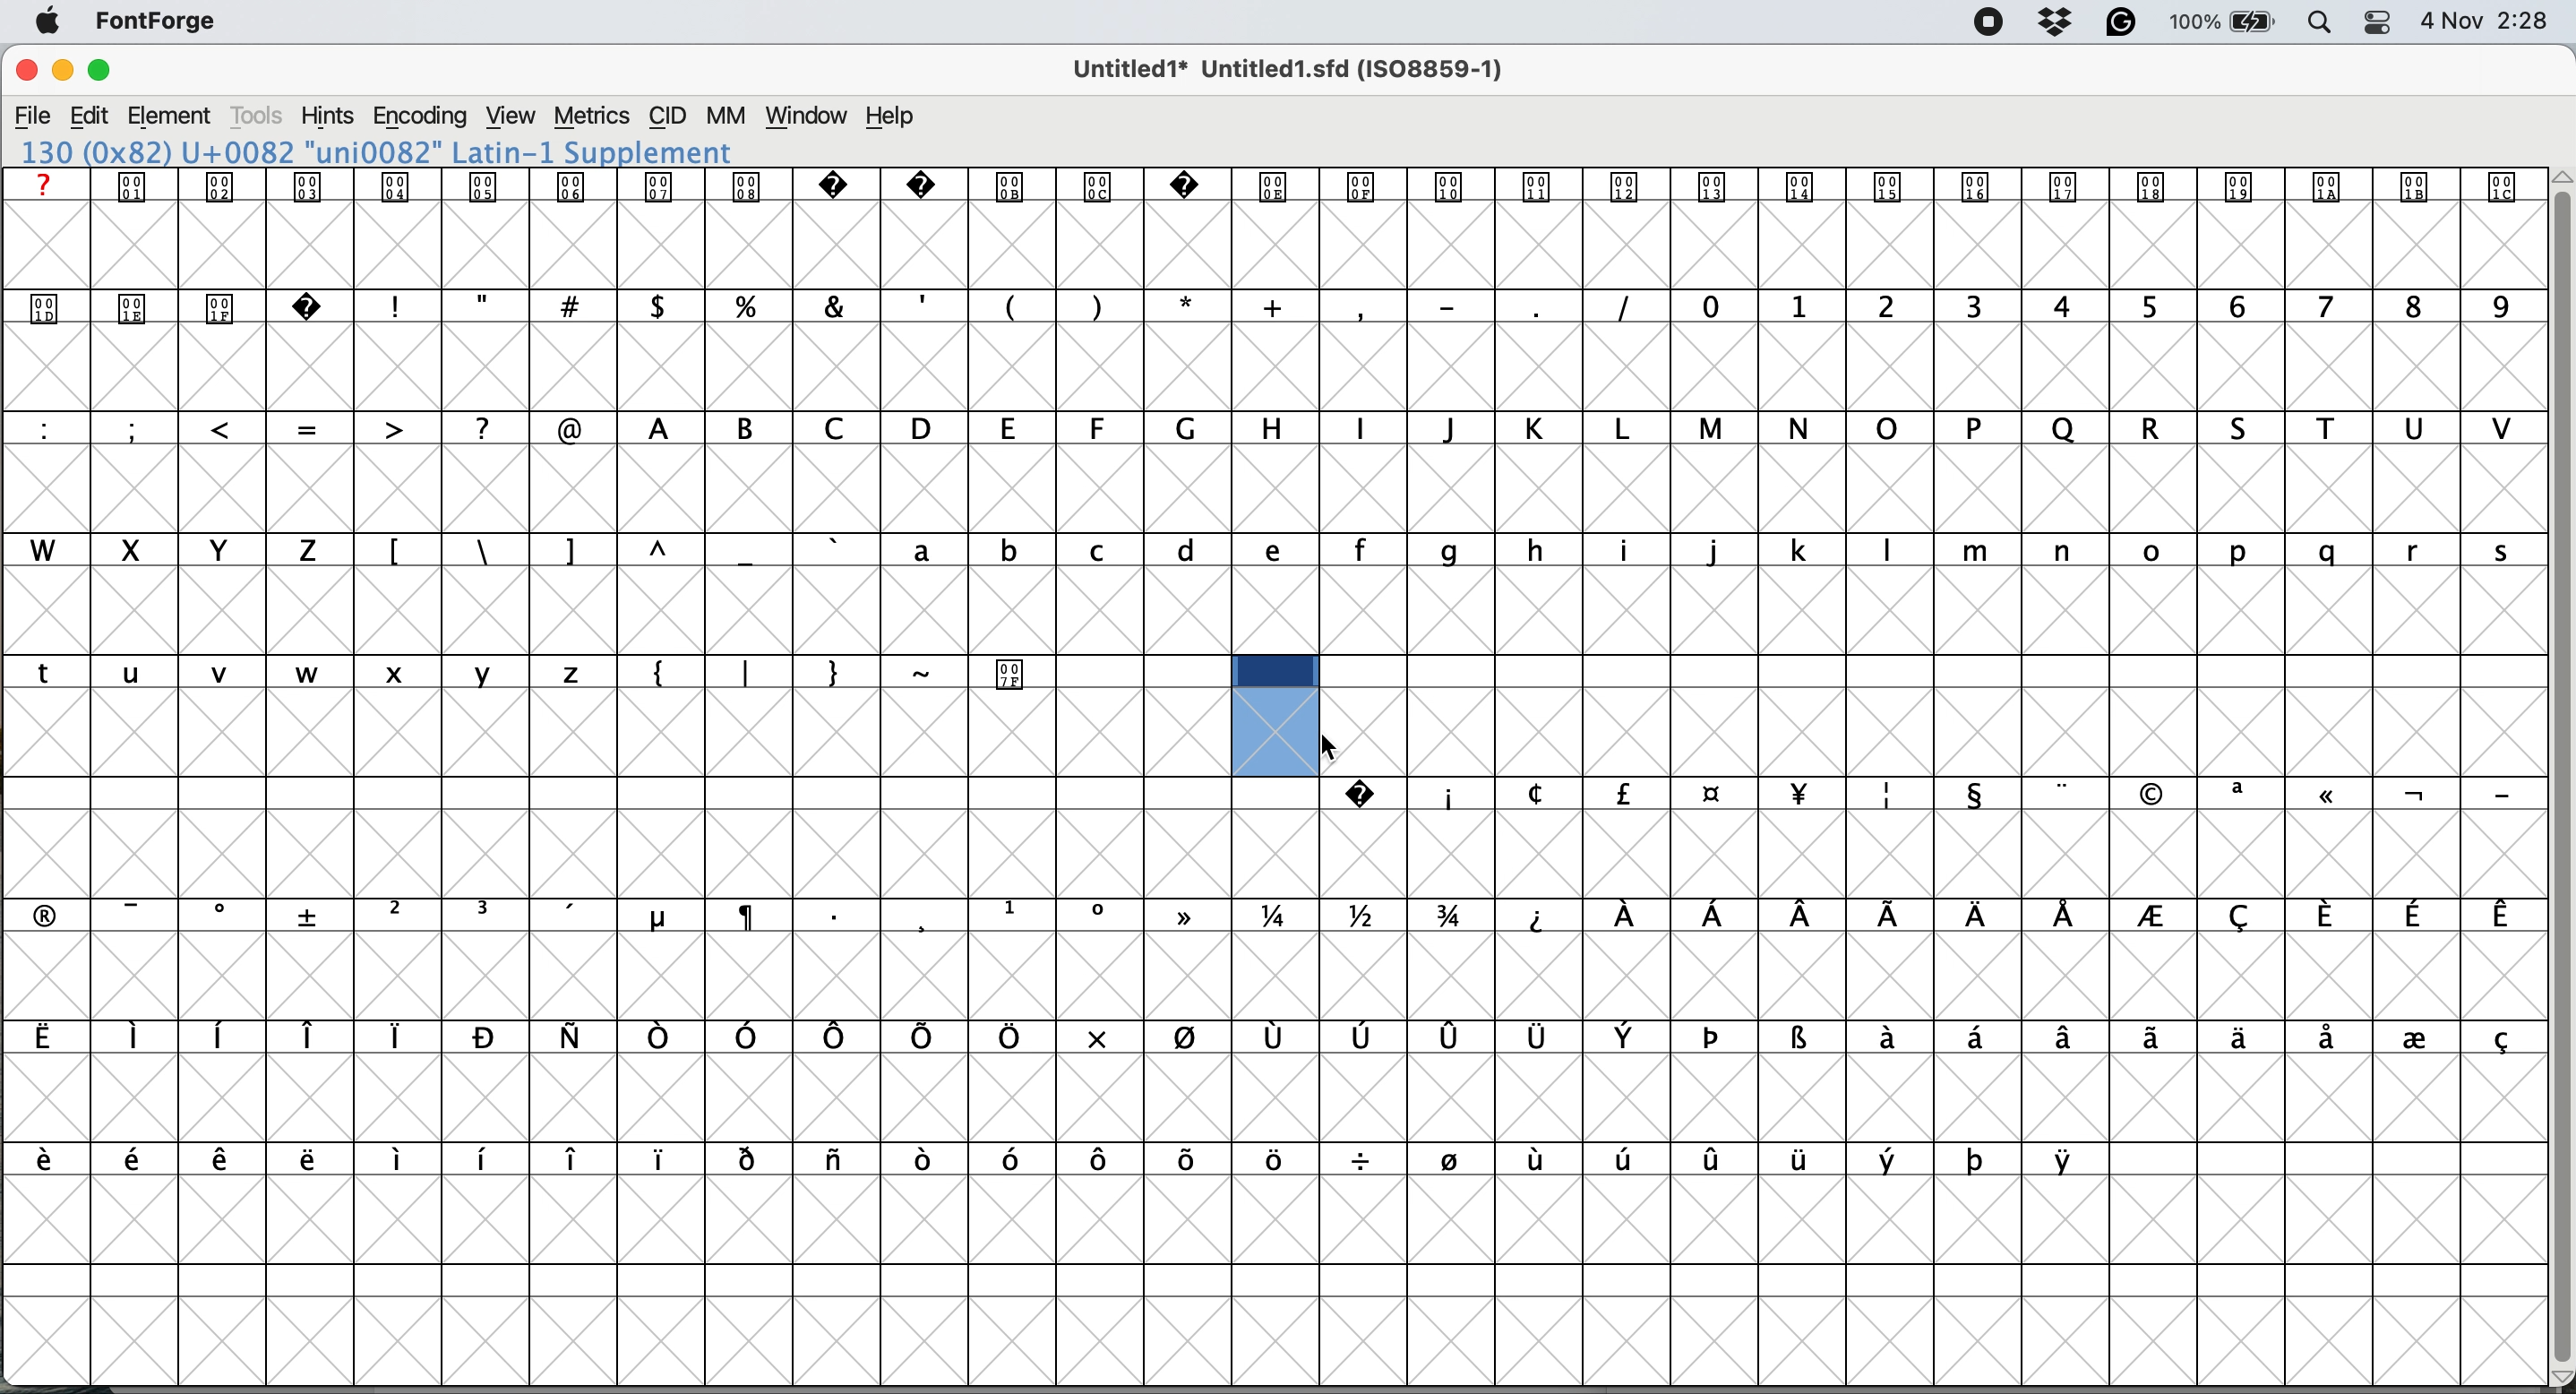 The image size is (2576, 1394). Describe the element at coordinates (422, 117) in the screenshot. I see `encoding` at that location.